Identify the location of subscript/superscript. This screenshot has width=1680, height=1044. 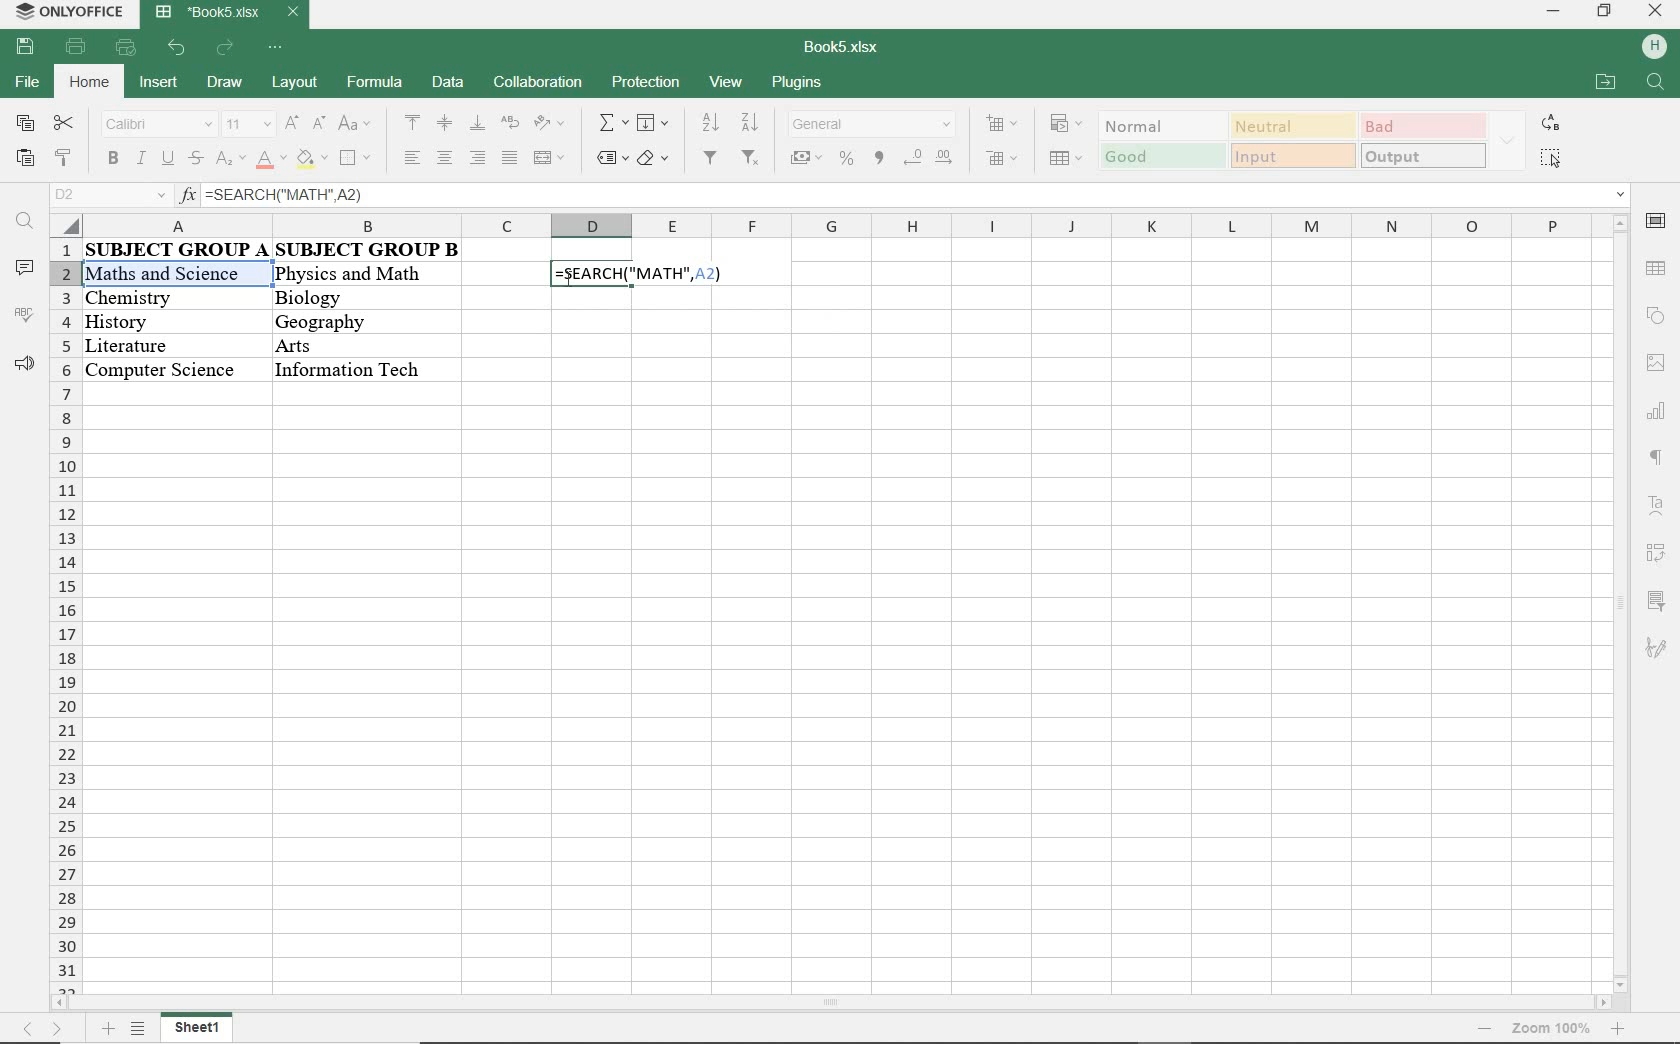
(230, 159).